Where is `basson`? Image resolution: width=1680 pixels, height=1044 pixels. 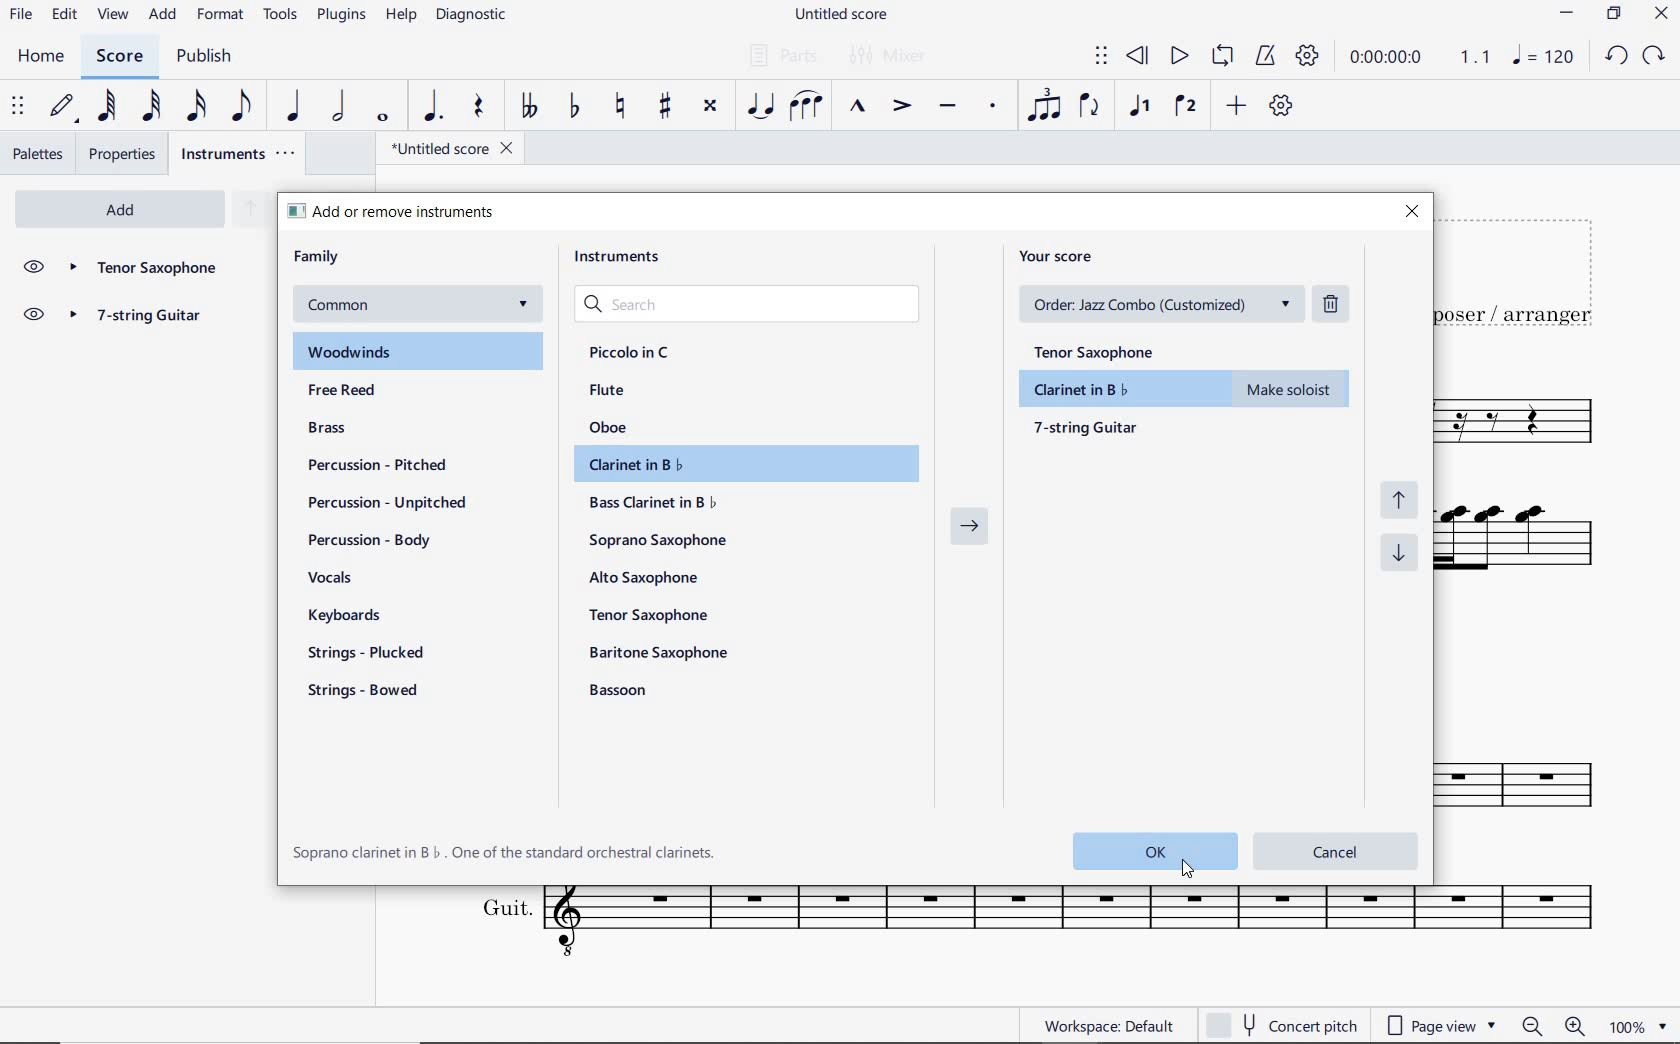 basson is located at coordinates (620, 690).